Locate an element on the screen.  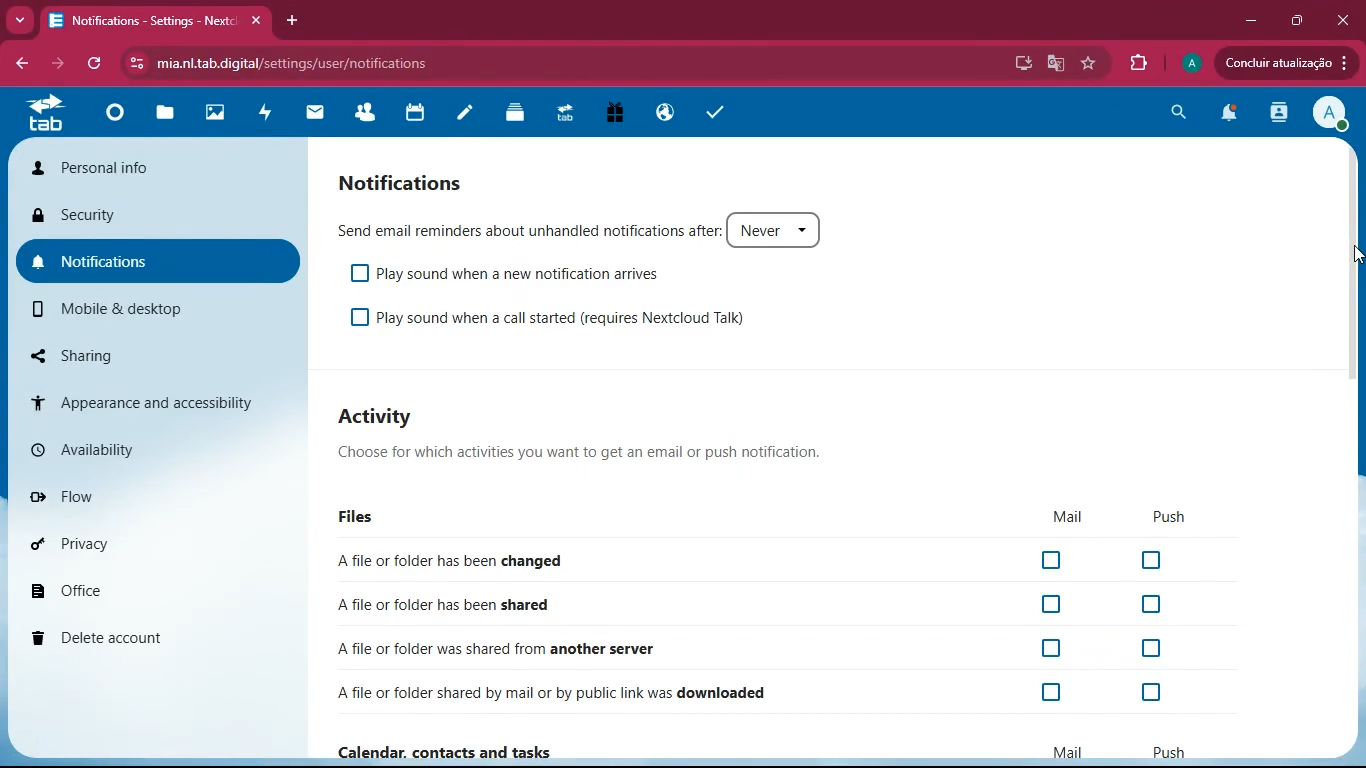
favourite is located at coordinates (1092, 65).